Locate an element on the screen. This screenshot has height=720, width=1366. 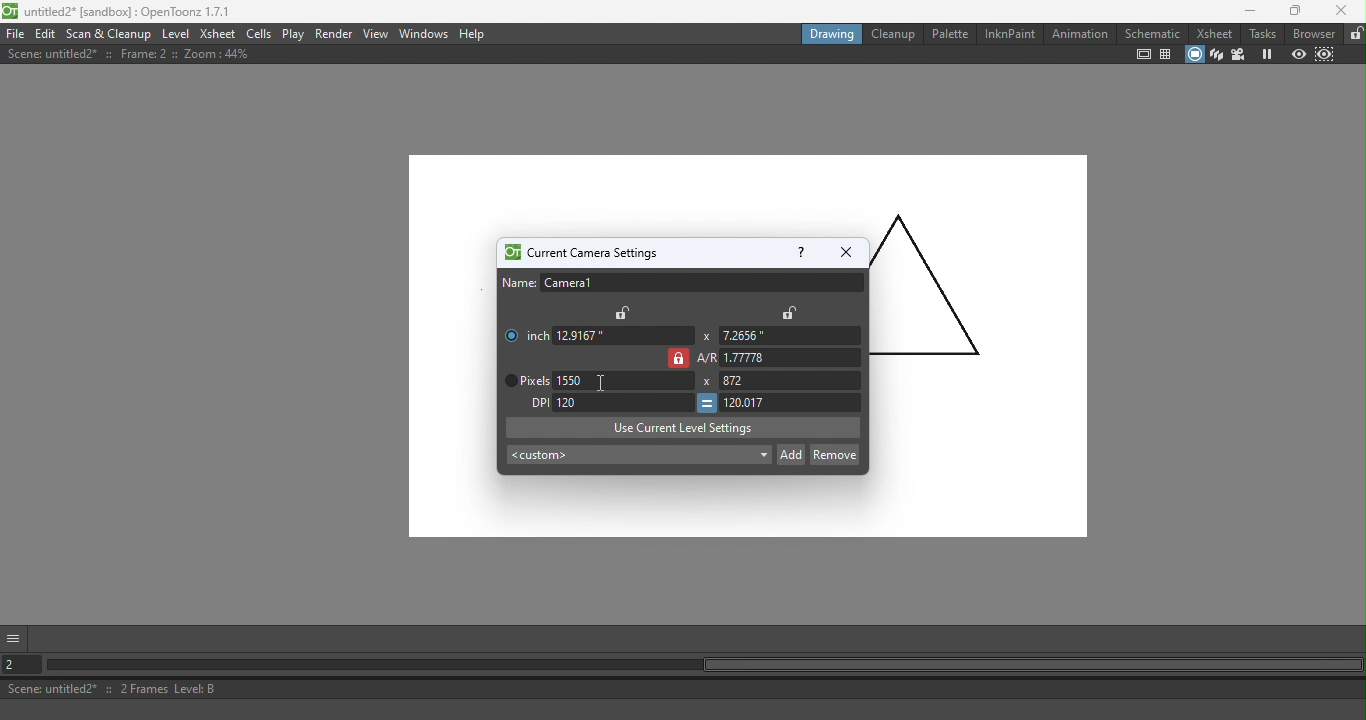
insertion cursor is located at coordinates (600, 383).